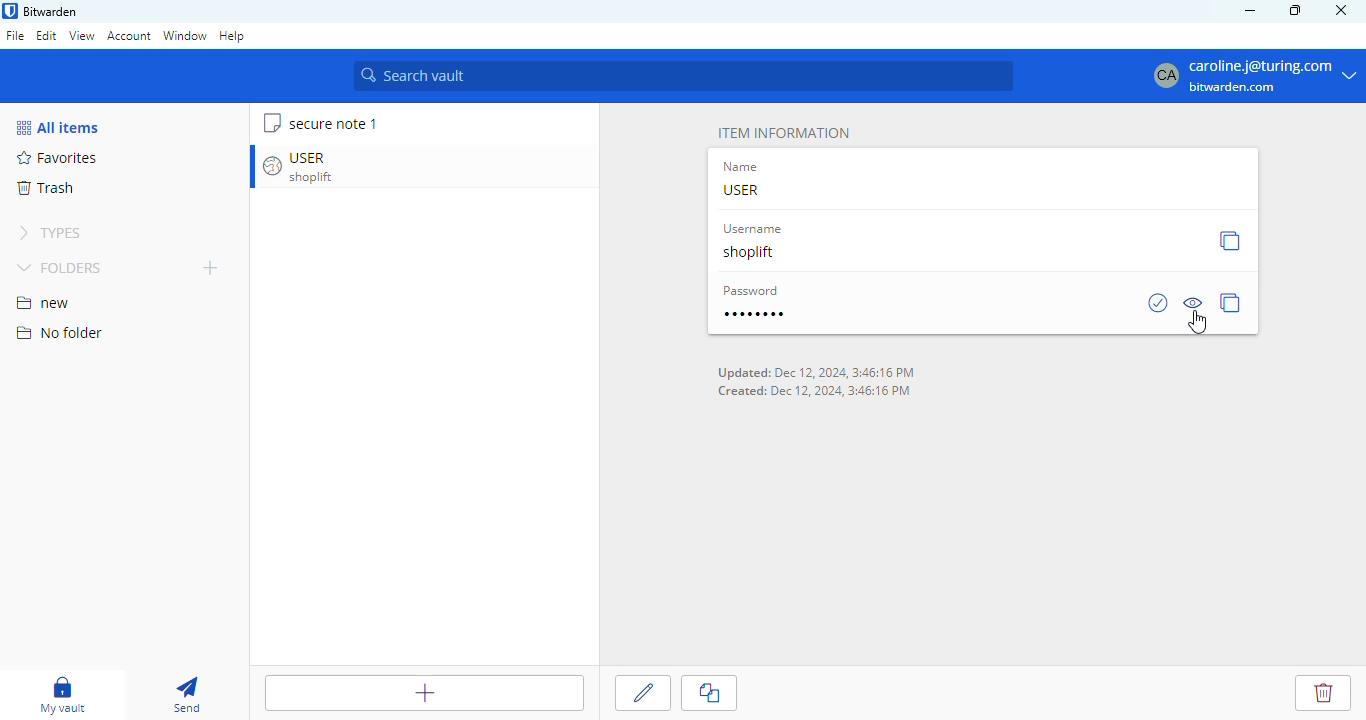 Image resolution: width=1366 pixels, height=720 pixels. Describe the element at coordinates (816, 373) in the screenshot. I see `Updated: Dec 12 2024 3:46:16 PM` at that location.